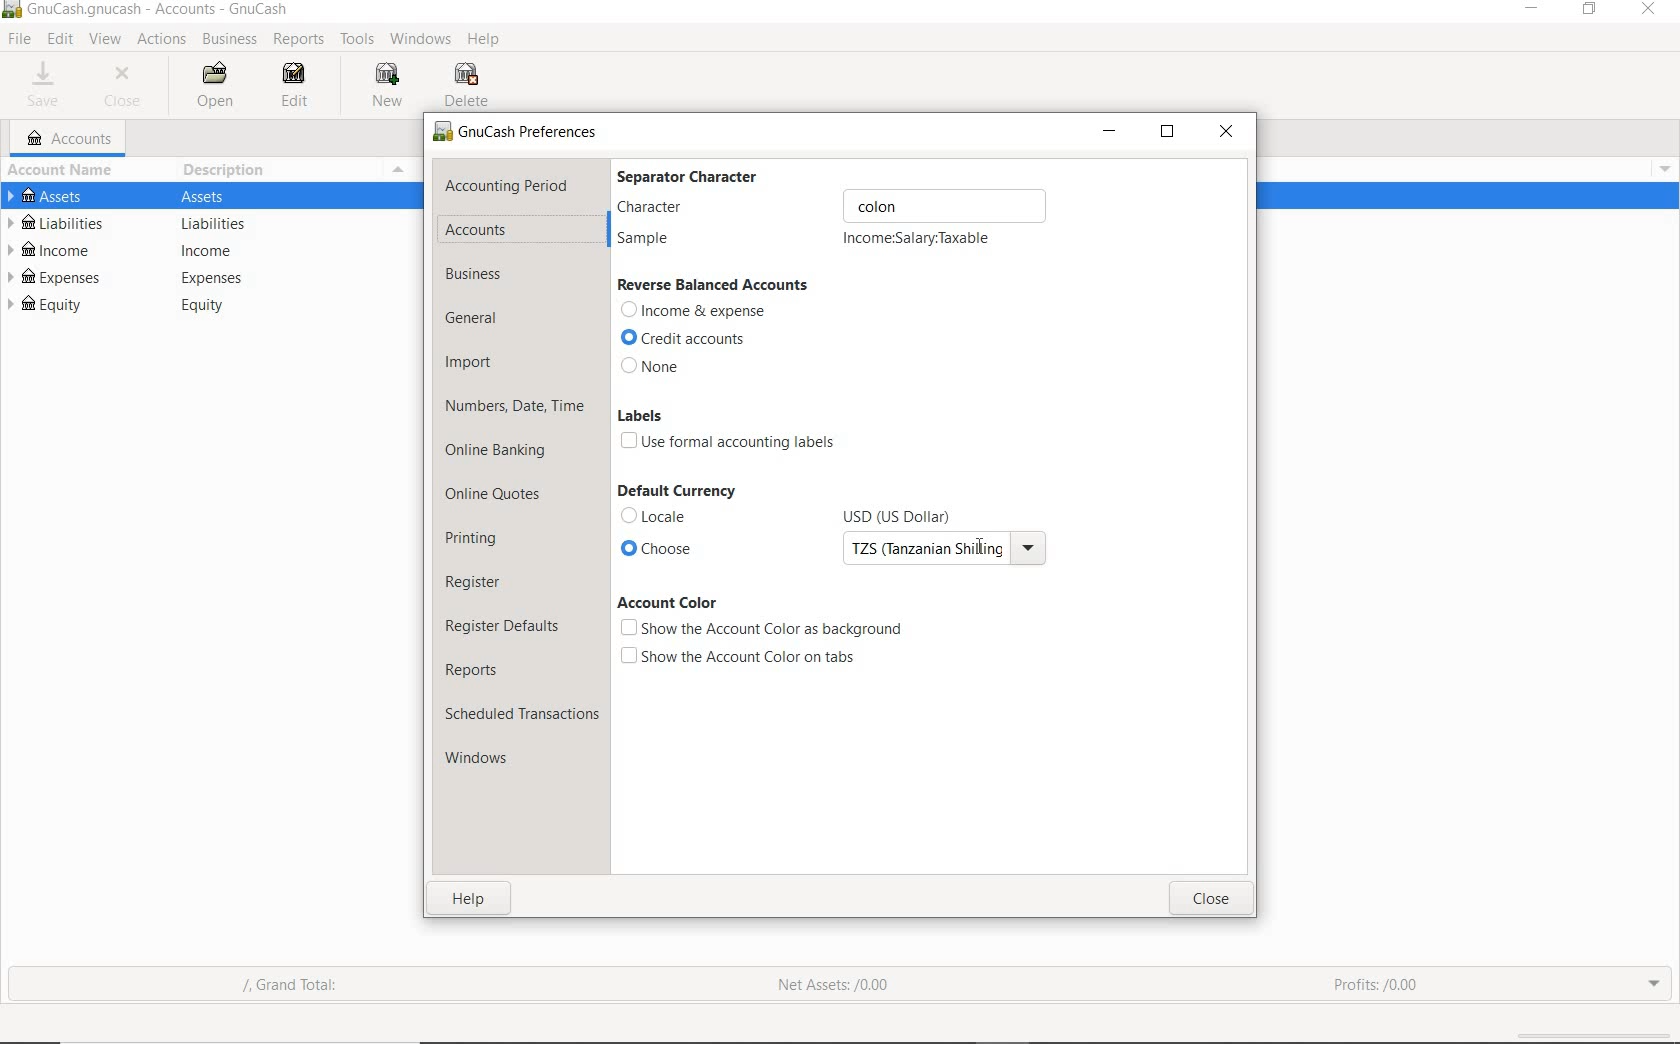  Describe the element at coordinates (830, 984) in the screenshot. I see `net assets` at that location.